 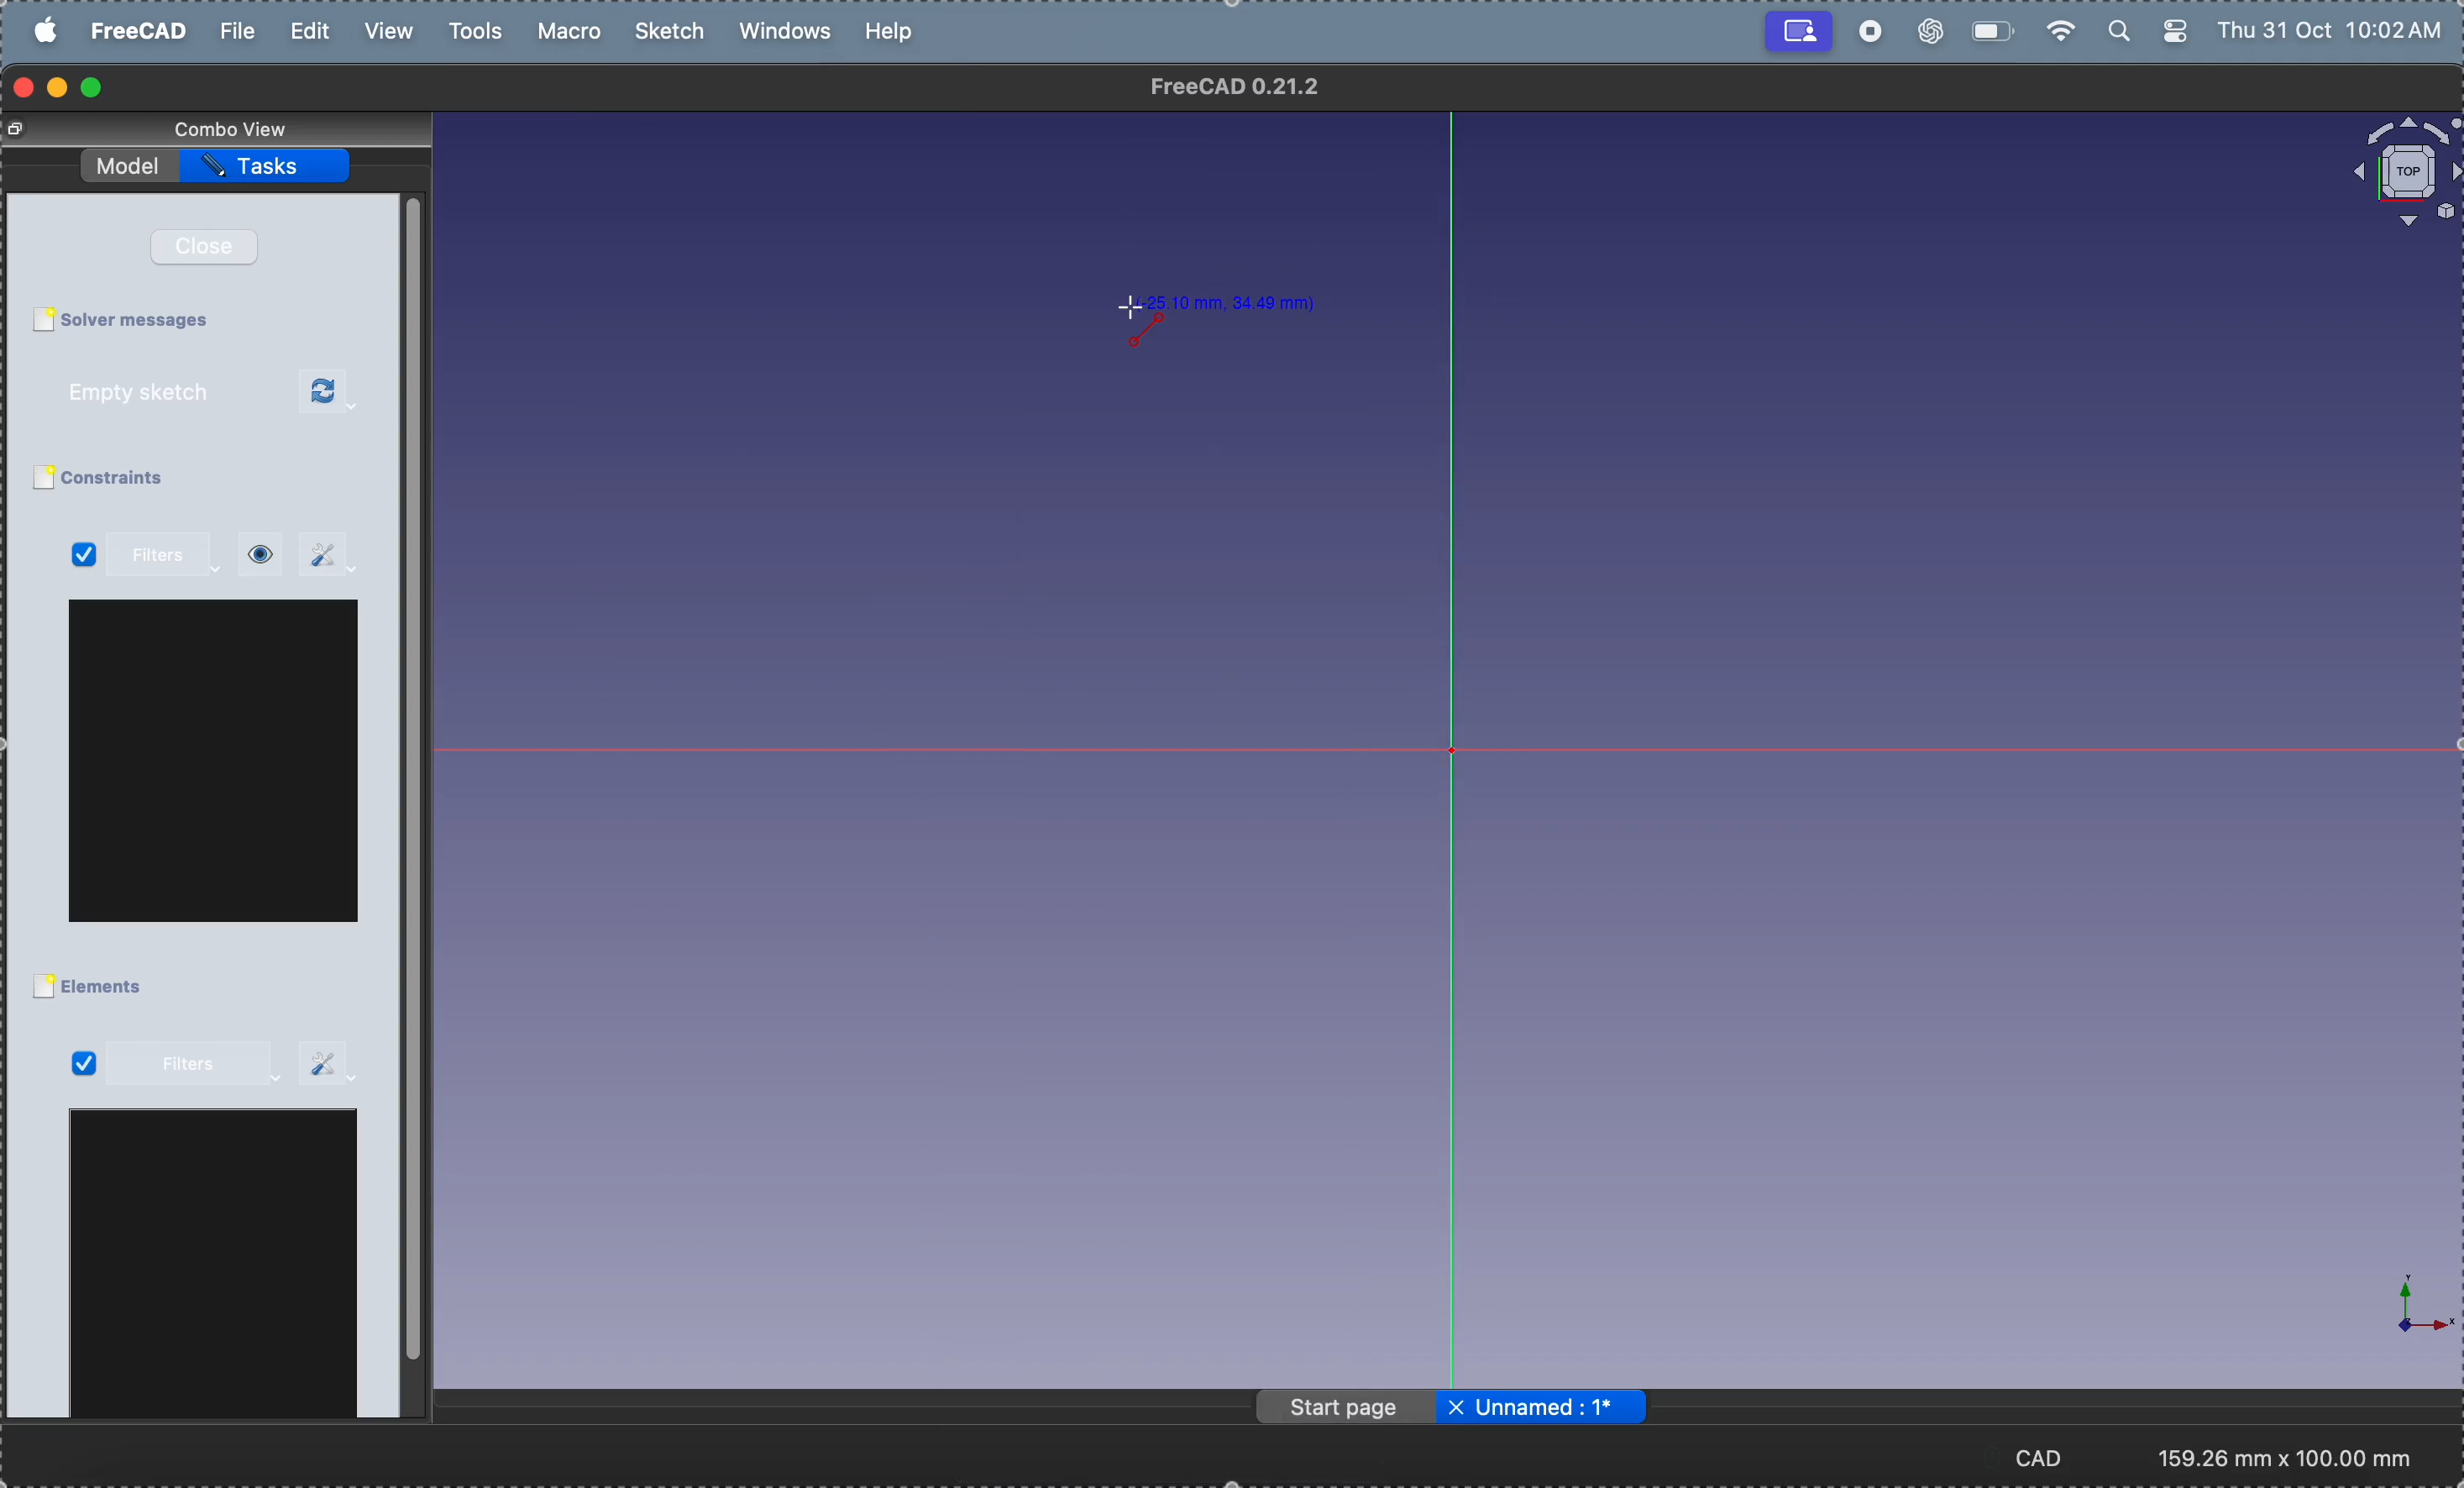 What do you see at coordinates (193, 1066) in the screenshot?
I see `filters` at bounding box center [193, 1066].